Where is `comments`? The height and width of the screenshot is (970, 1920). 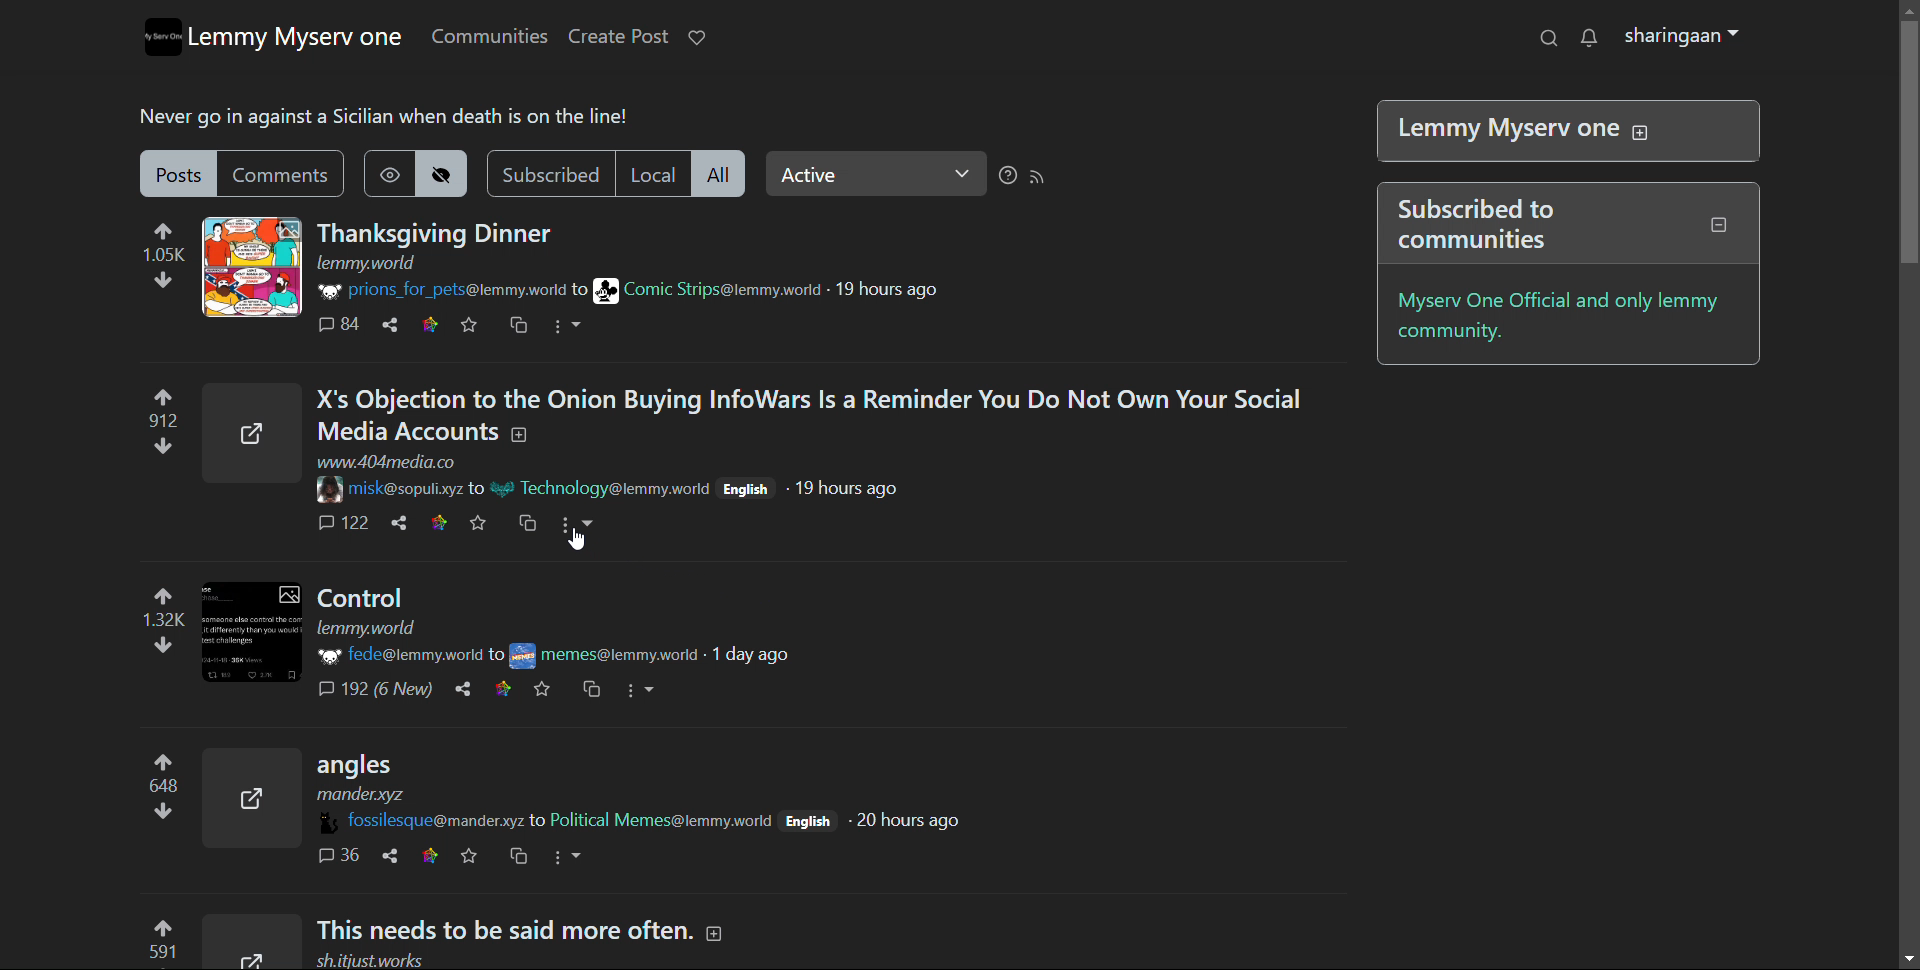 comments is located at coordinates (336, 856).